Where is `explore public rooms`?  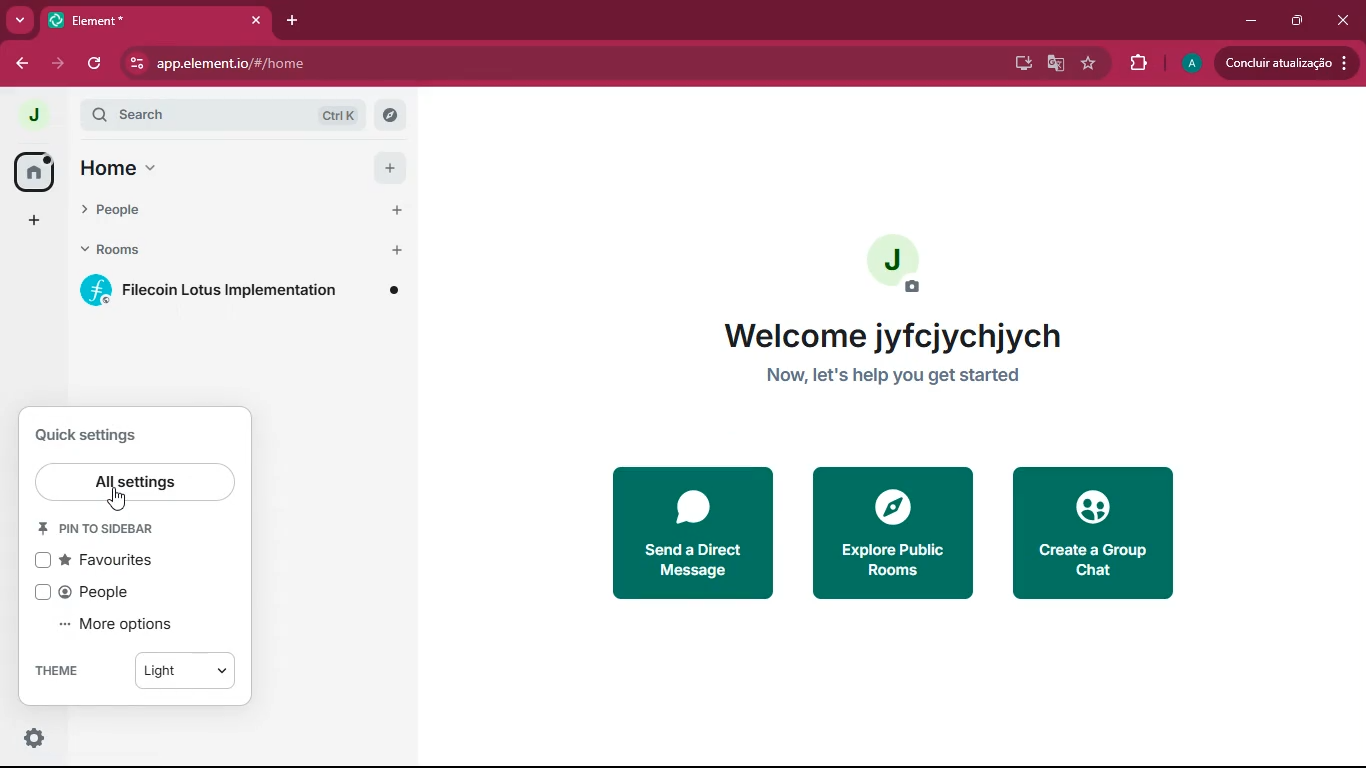
explore public rooms is located at coordinates (891, 535).